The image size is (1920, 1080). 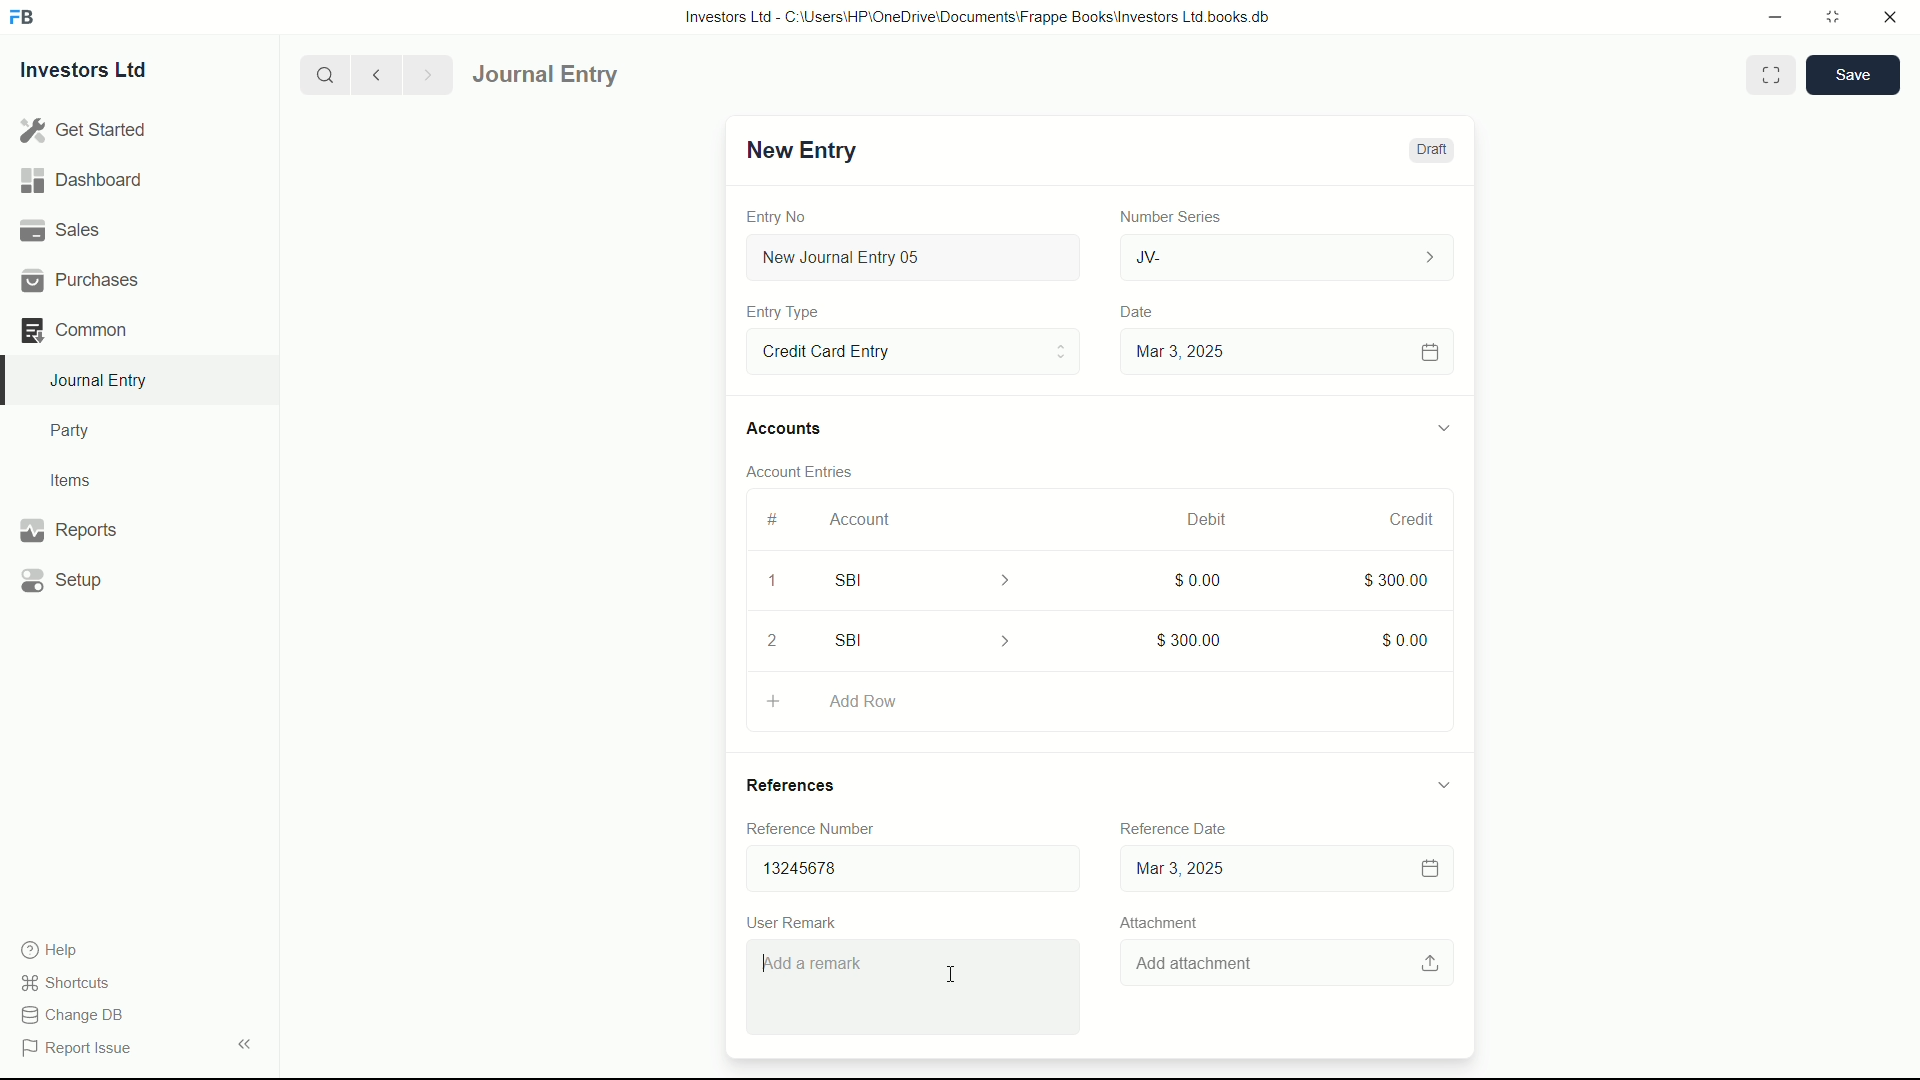 What do you see at coordinates (244, 1042) in the screenshot?
I see `expand/collapse` at bounding box center [244, 1042].